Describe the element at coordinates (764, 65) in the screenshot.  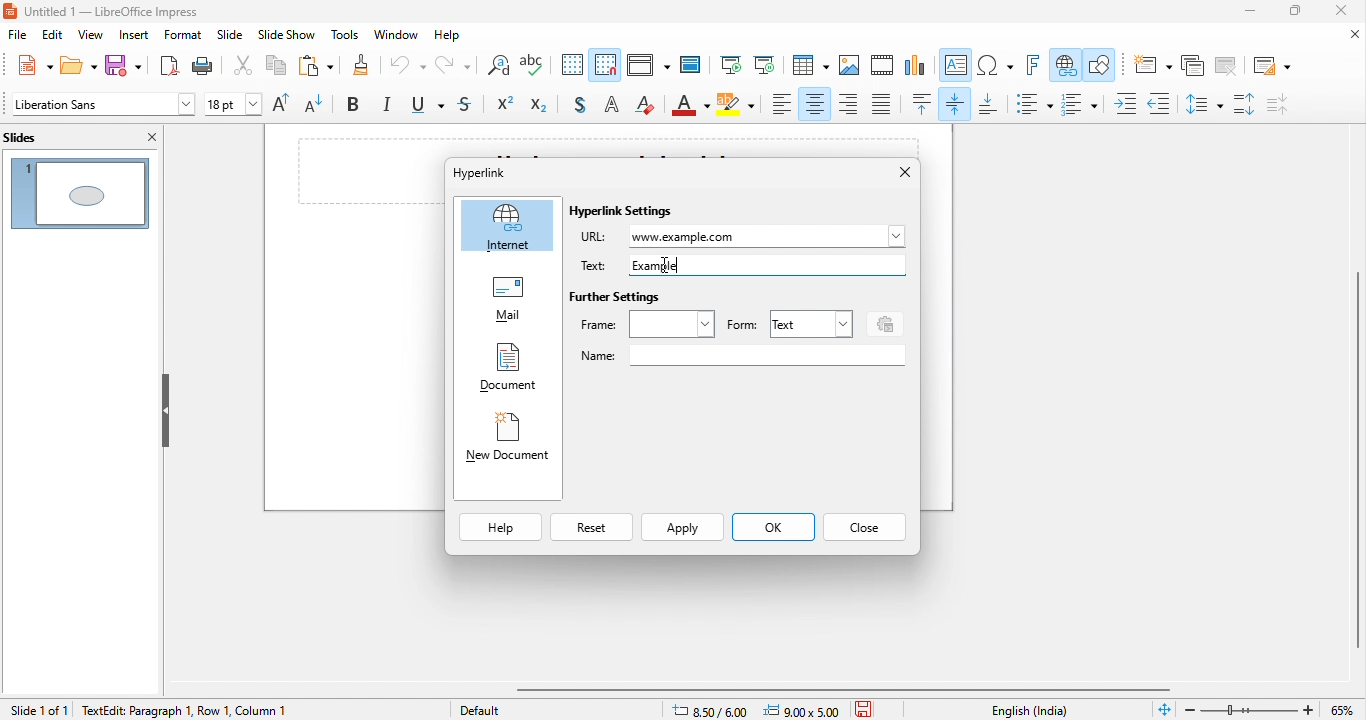
I see `start from current slide` at that location.